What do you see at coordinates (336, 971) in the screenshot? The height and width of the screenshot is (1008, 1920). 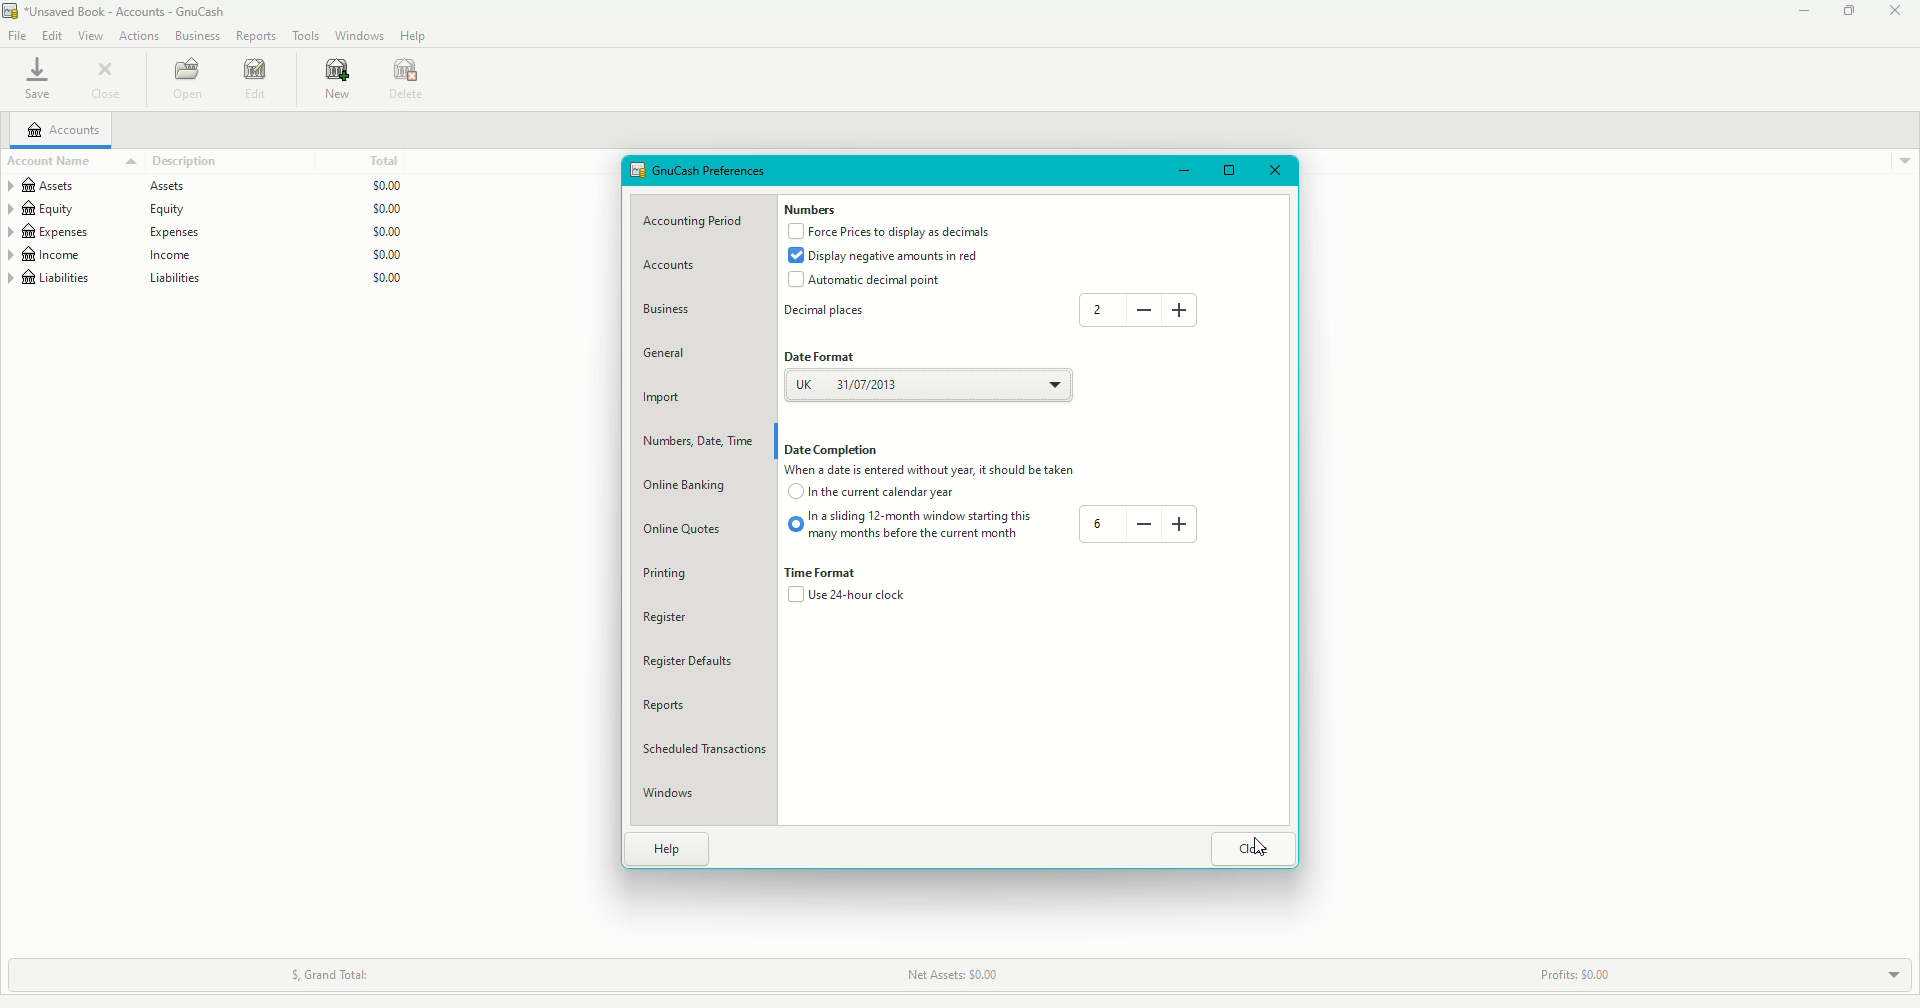 I see `Grand Total` at bounding box center [336, 971].